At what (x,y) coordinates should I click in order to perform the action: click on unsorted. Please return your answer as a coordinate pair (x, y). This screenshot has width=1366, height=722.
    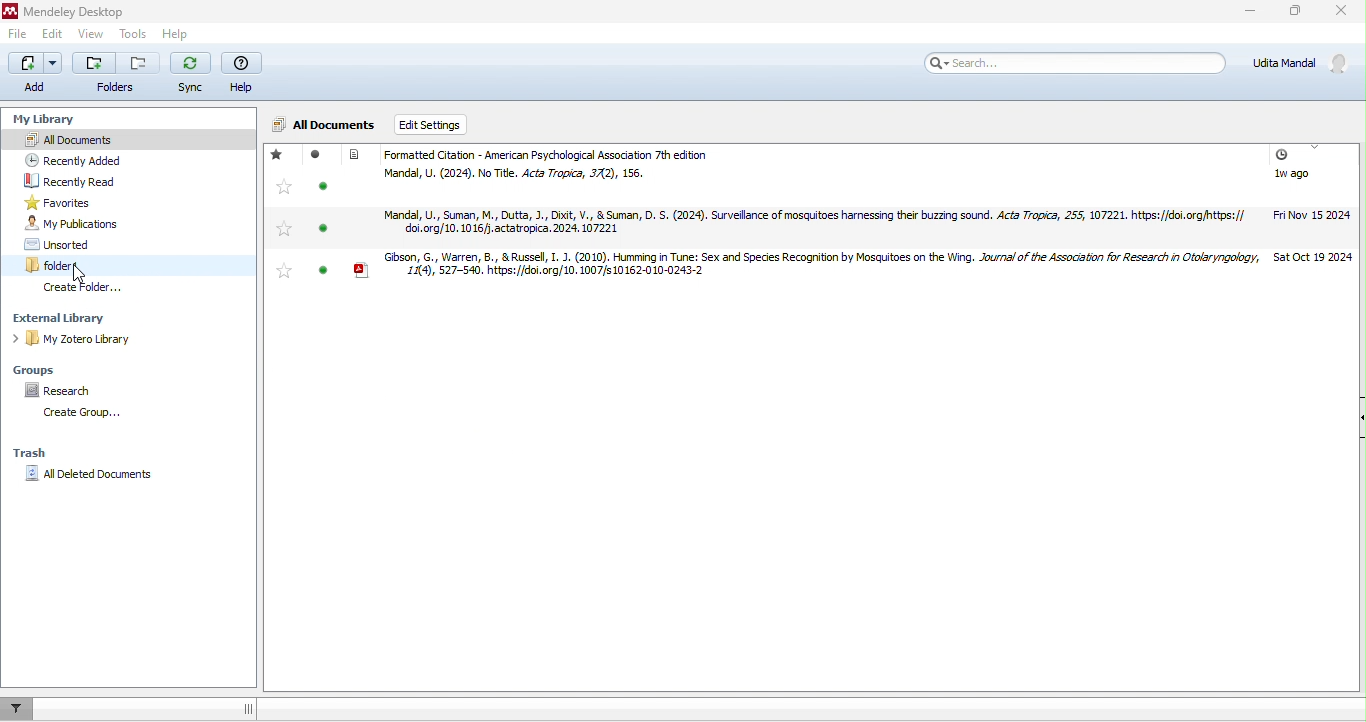
    Looking at the image, I should click on (69, 244).